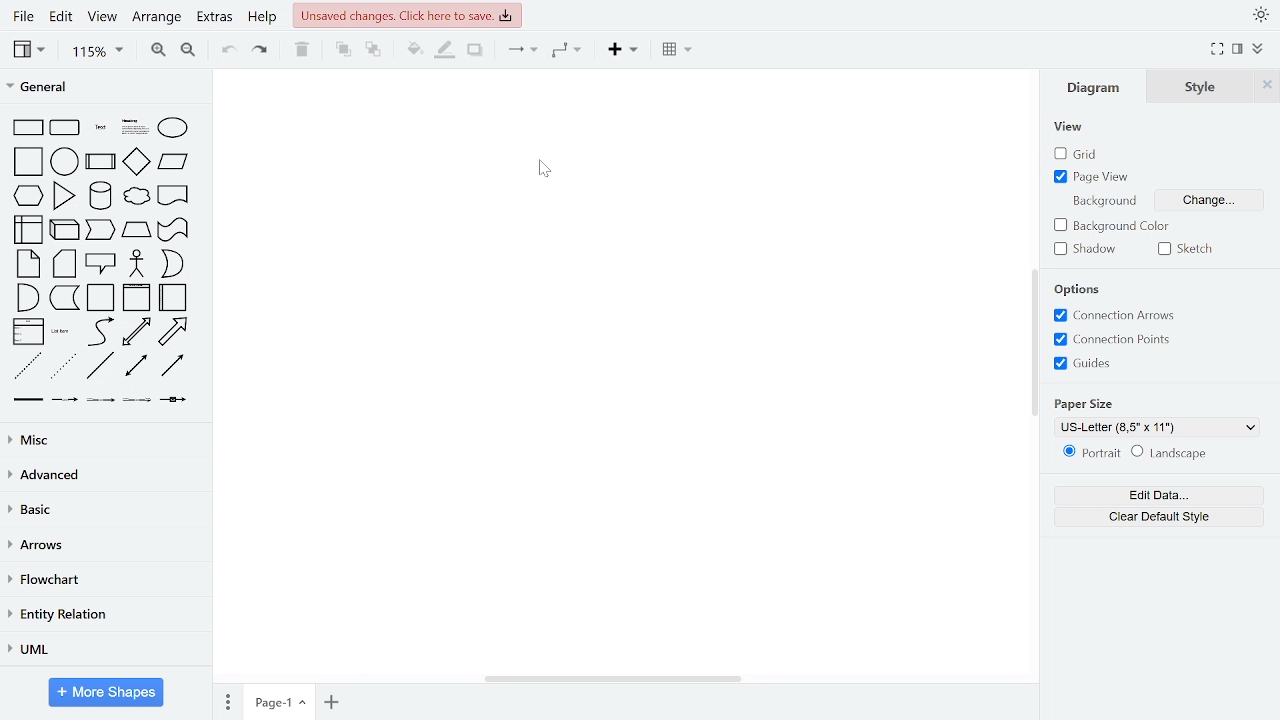 This screenshot has height=720, width=1280. I want to click on view, so click(31, 51).